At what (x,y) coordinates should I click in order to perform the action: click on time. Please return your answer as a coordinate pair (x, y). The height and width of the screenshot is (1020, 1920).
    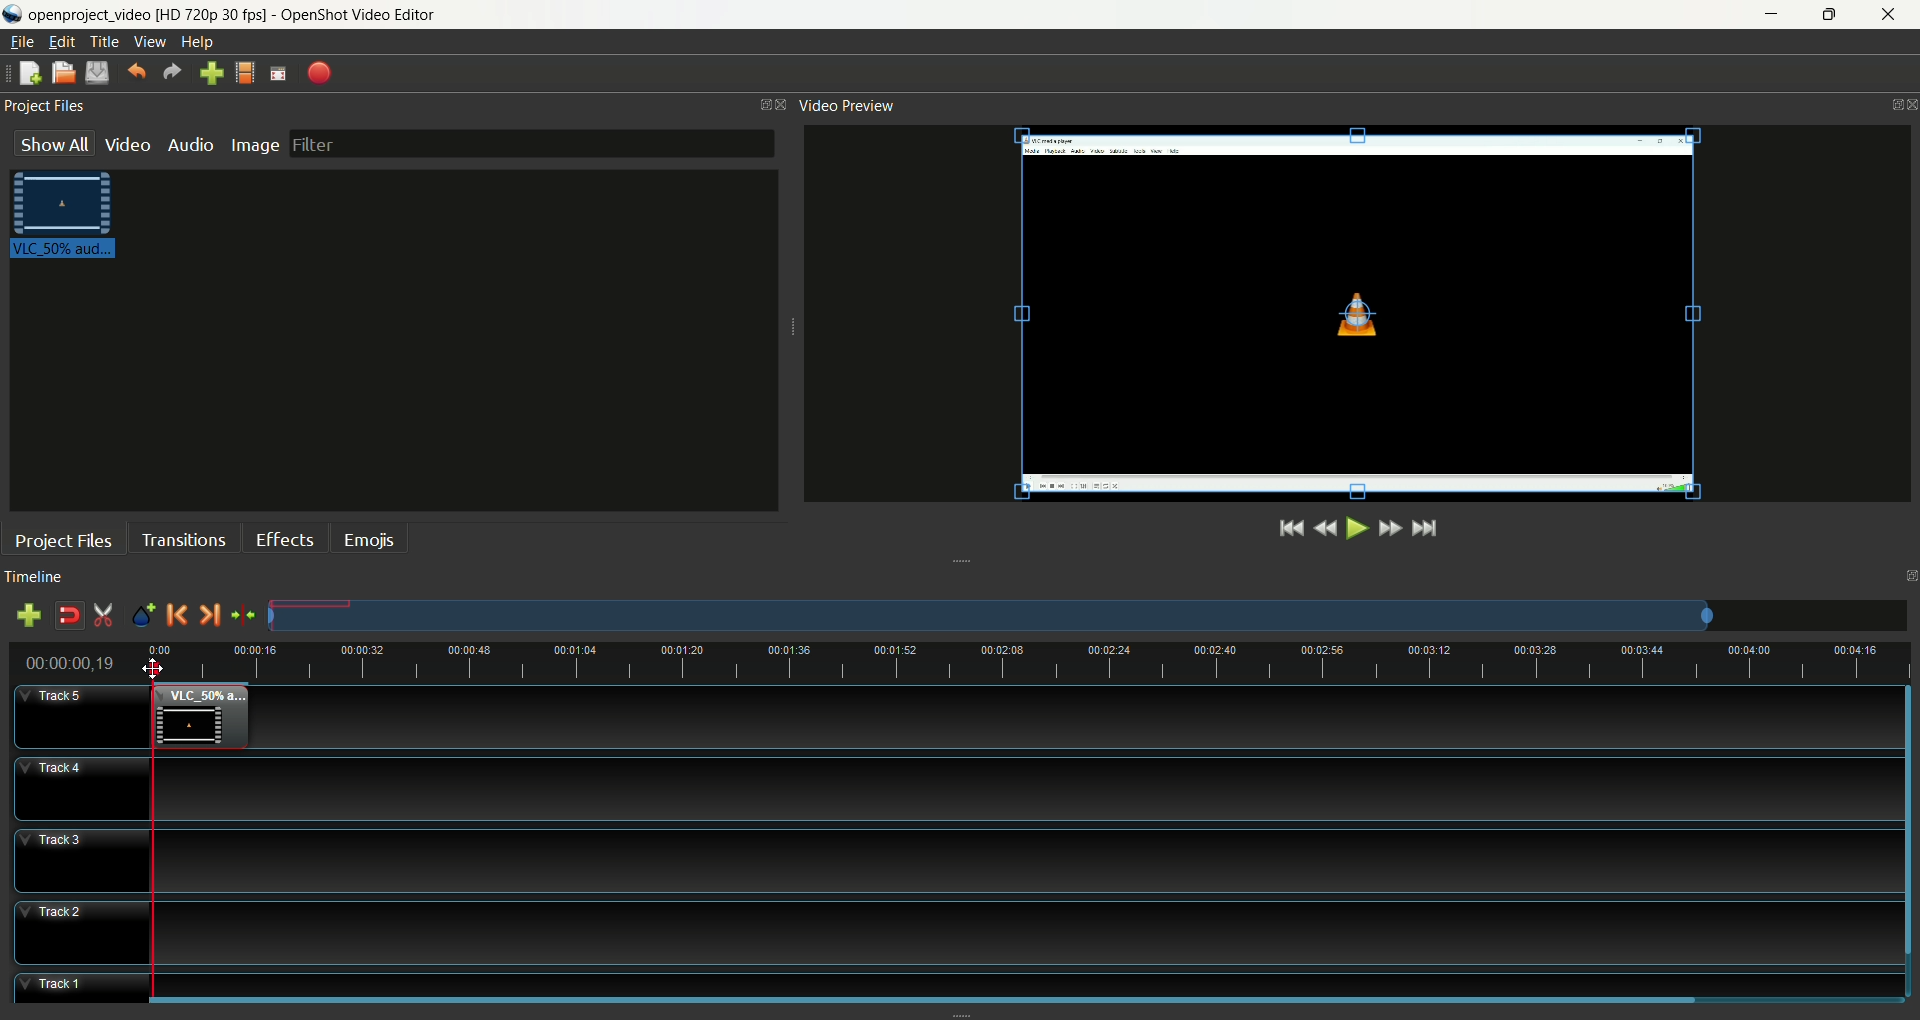
    Looking at the image, I should click on (79, 663).